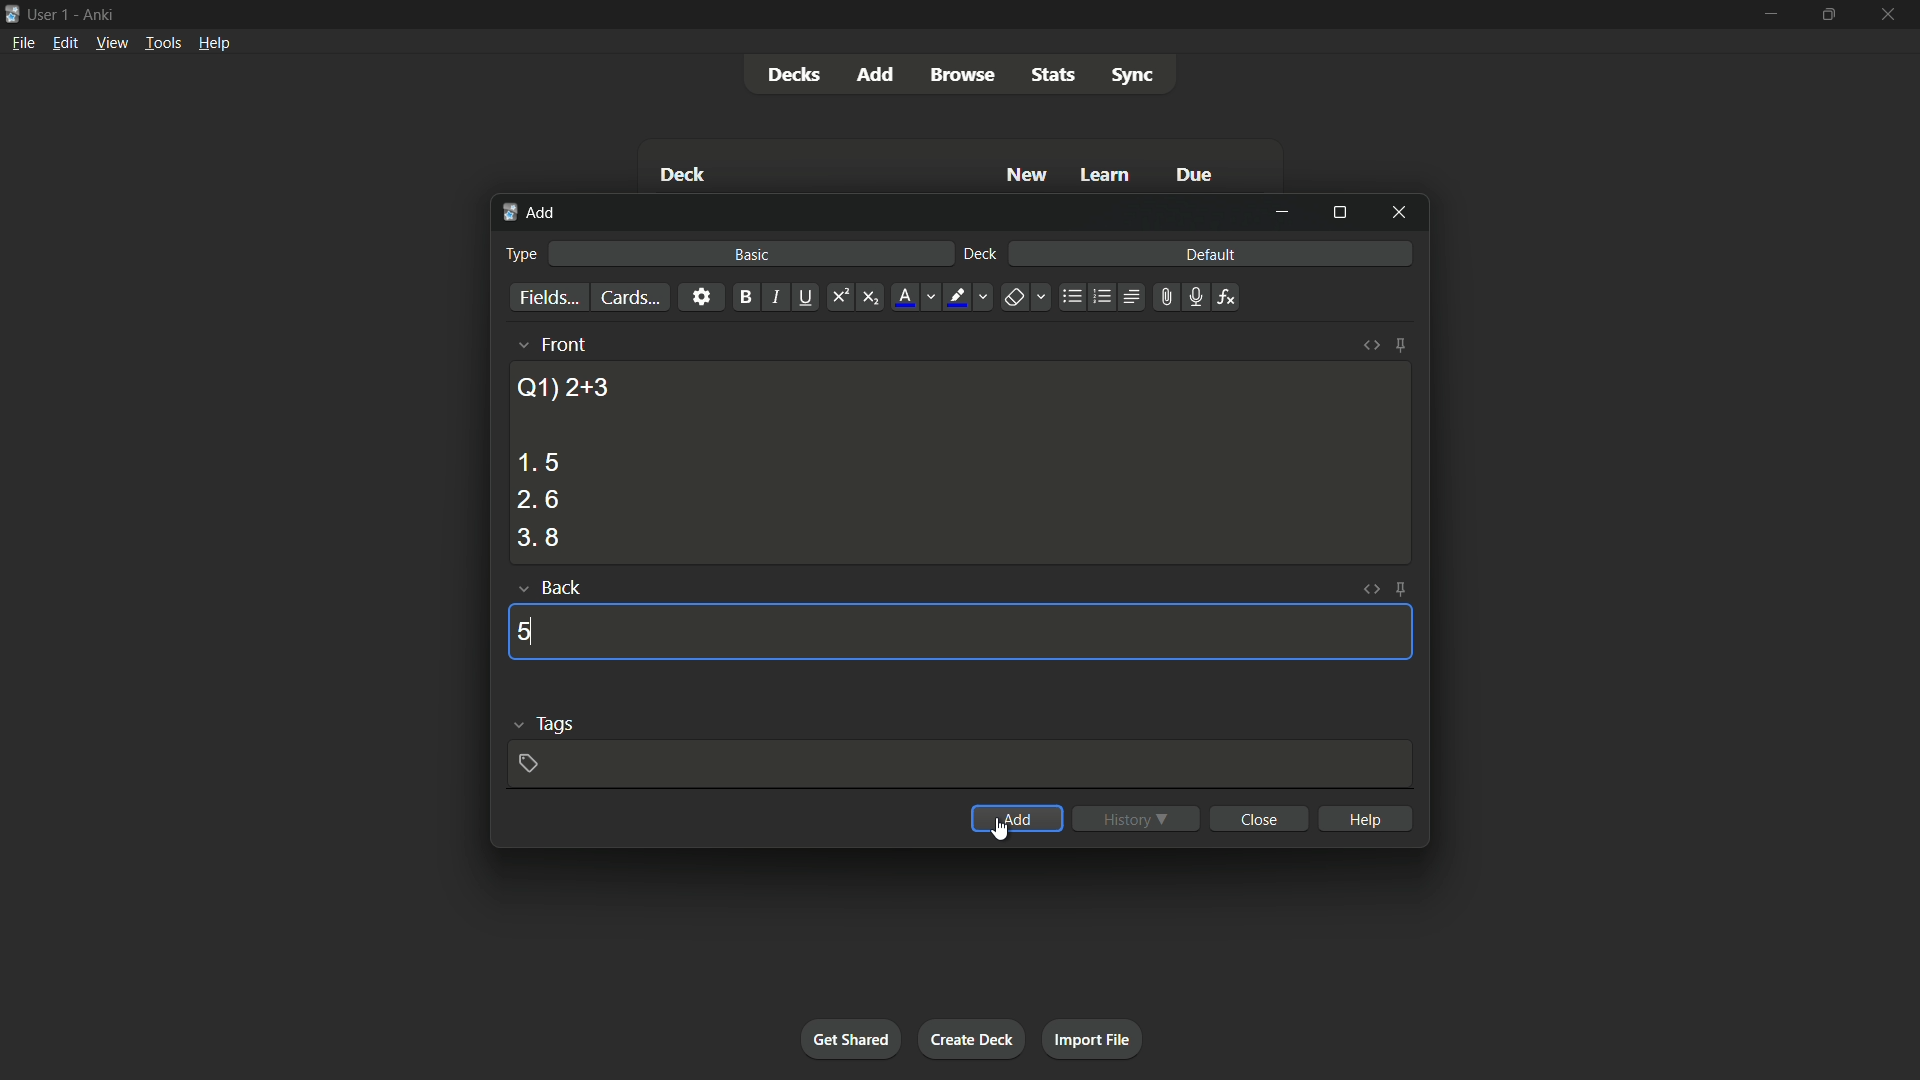 Image resolution: width=1920 pixels, height=1080 pixels. Describe the element at coordinates (1102, 297) in the screenshot. I see `ordered list` at that location.